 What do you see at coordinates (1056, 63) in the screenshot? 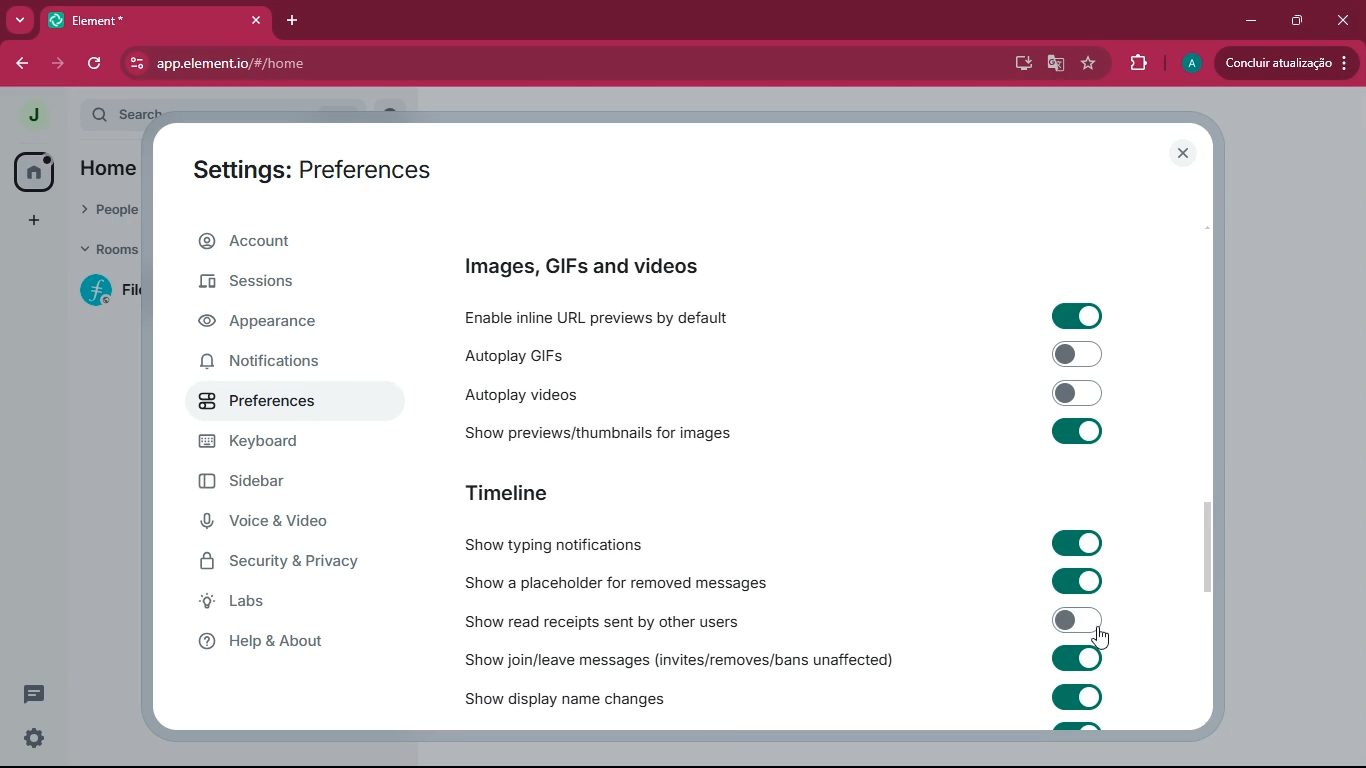
I see `google translate` at bounding box center [1056, 63].